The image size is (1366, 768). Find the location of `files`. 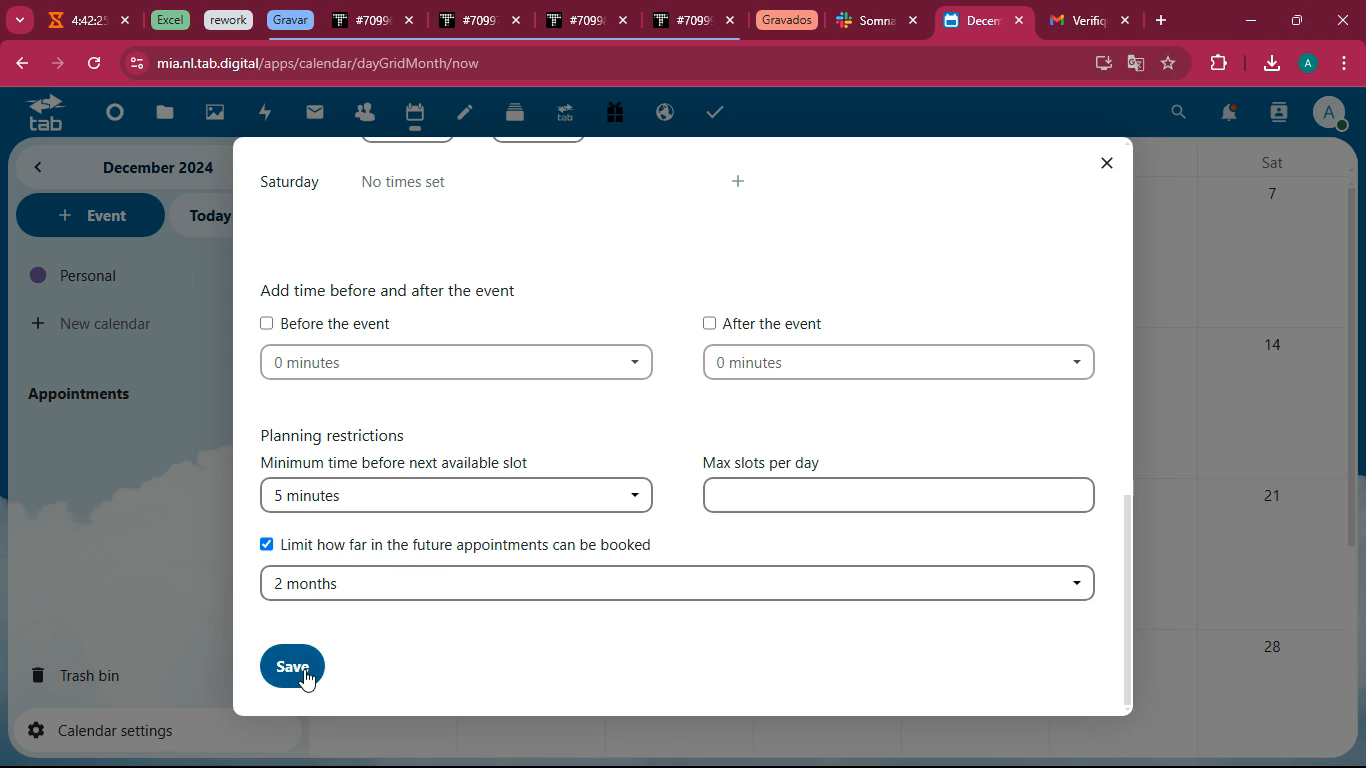

files is located at coordinates (517, 112).